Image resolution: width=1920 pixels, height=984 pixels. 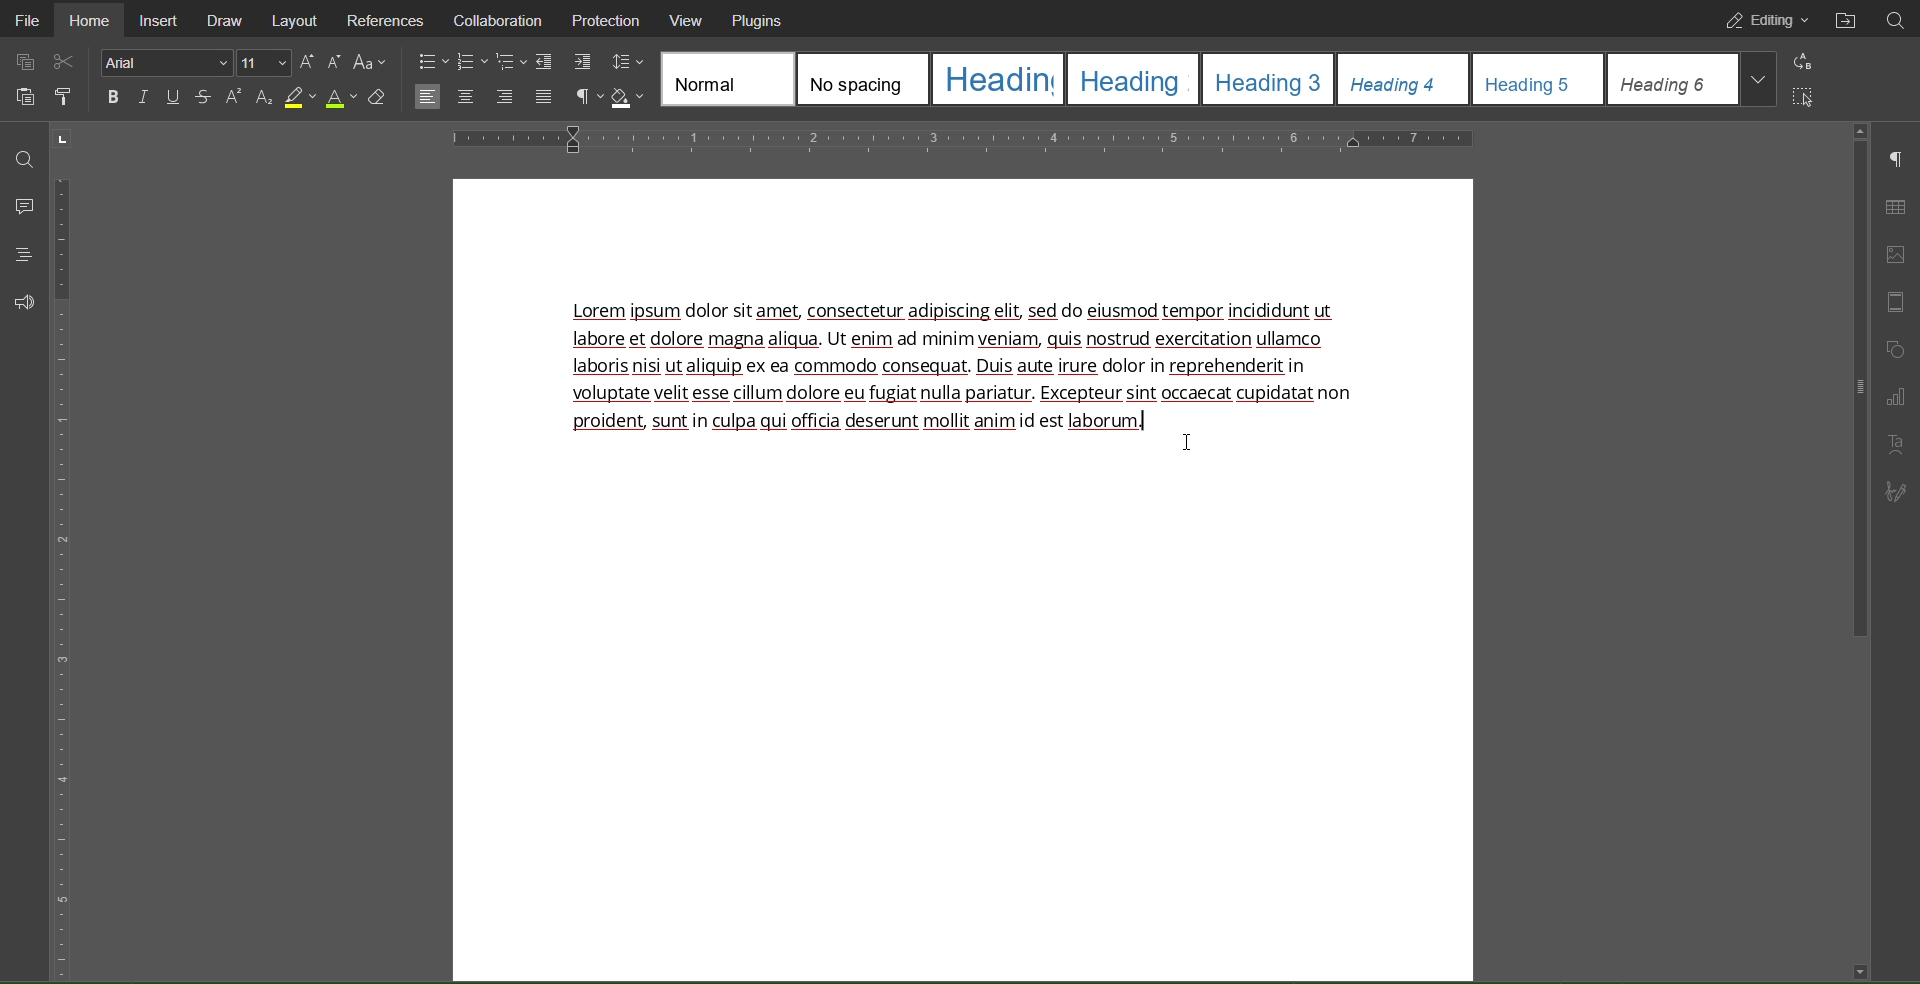 I want to click on Centre Align, so click(x=465, y=98).